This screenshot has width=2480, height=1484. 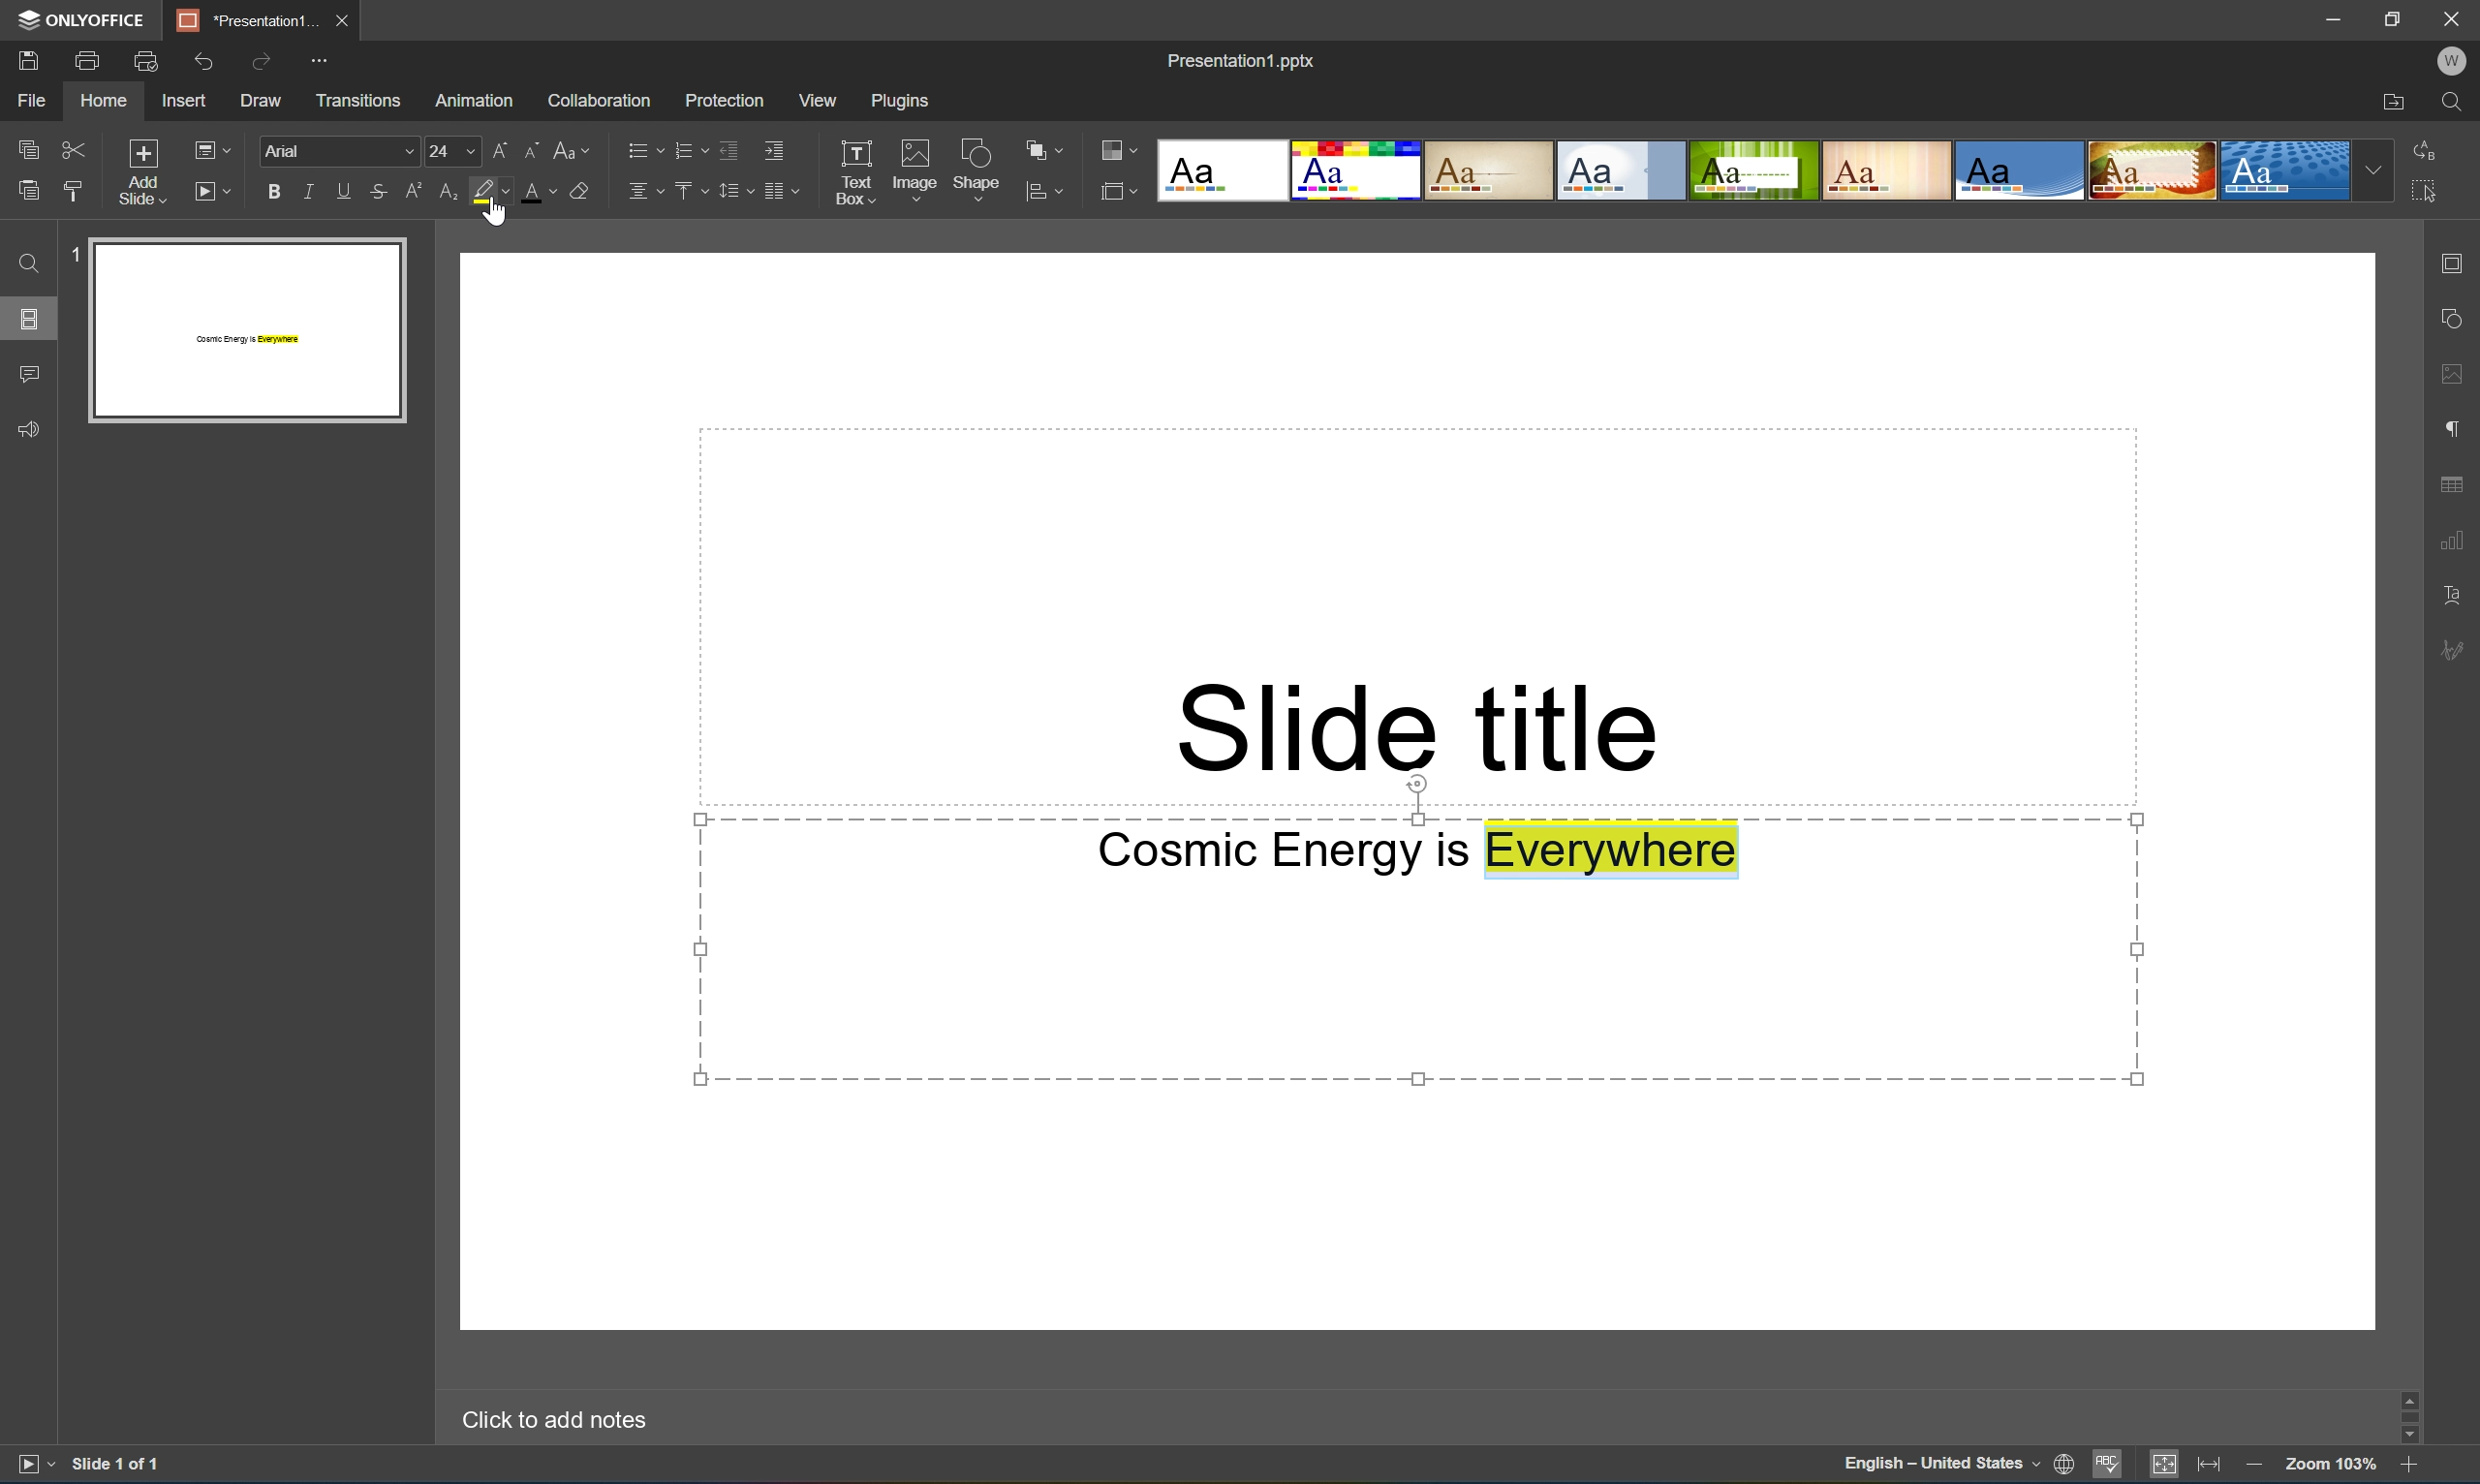 I want to click on Click to add notes, so click(x=555, y=1424).